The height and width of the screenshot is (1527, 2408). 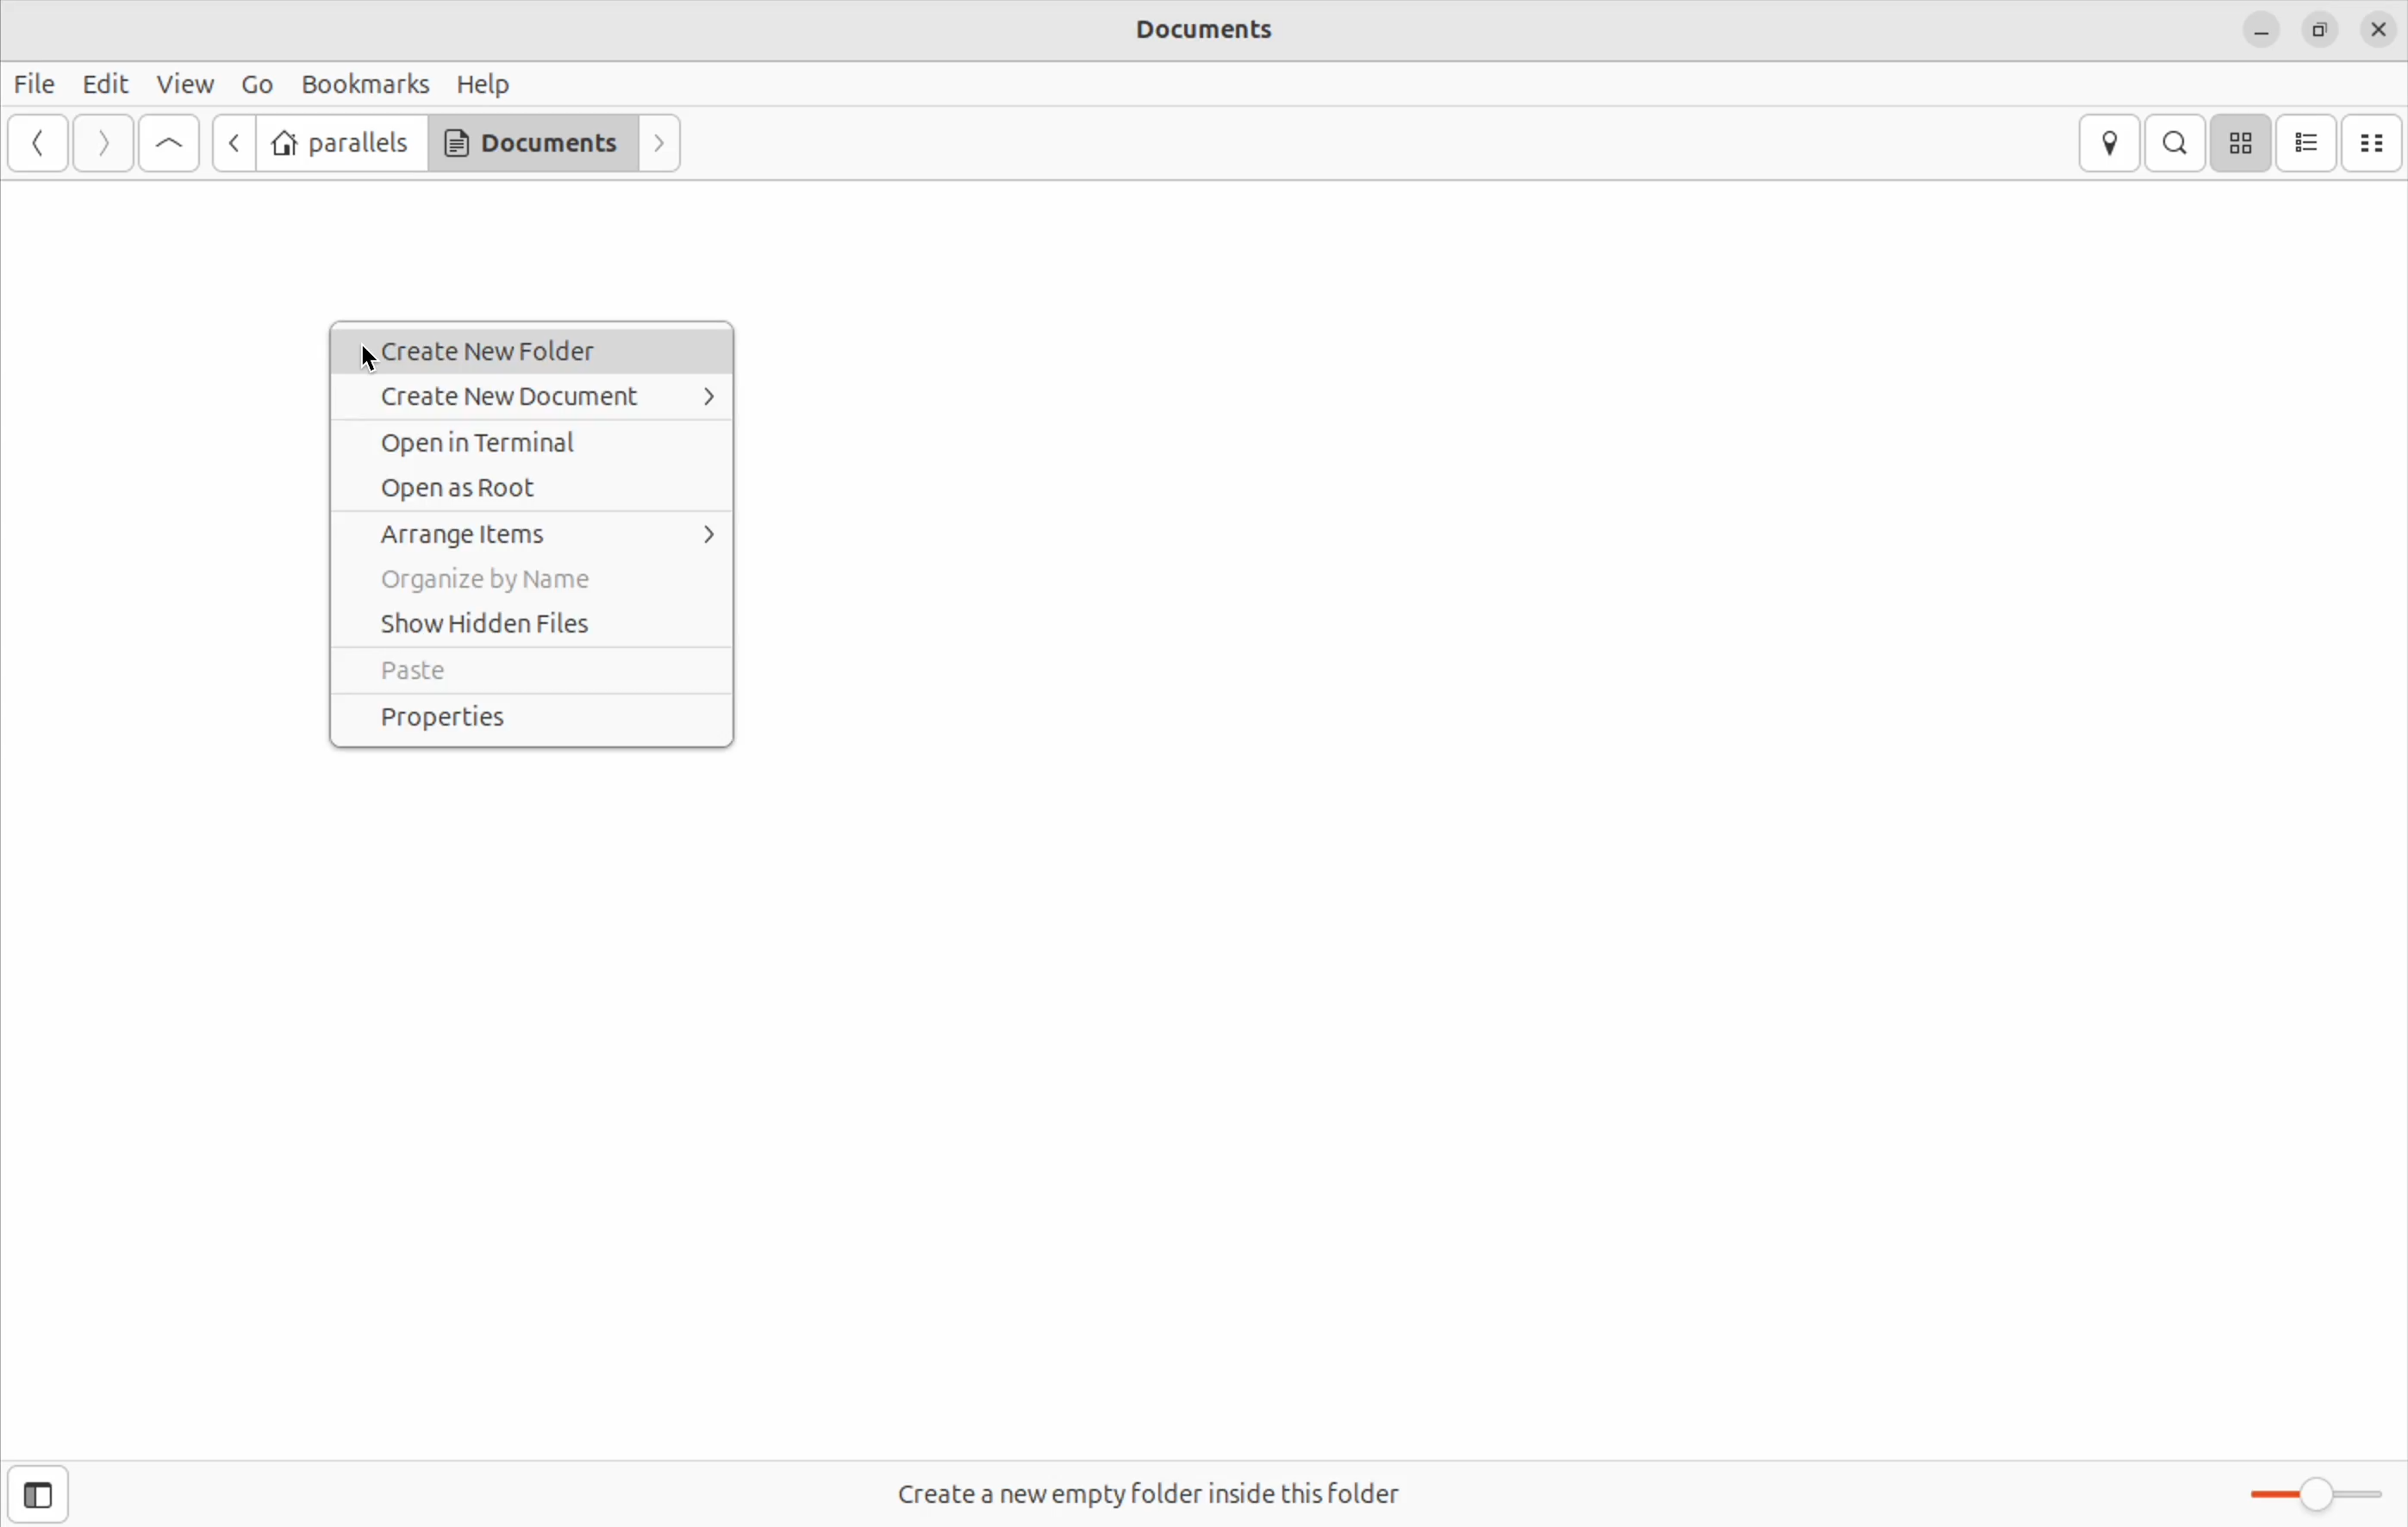 What do you see at coordinates (529, 491) in the screenshot?
I see `Open as Root` at bounding box center [529, 491].